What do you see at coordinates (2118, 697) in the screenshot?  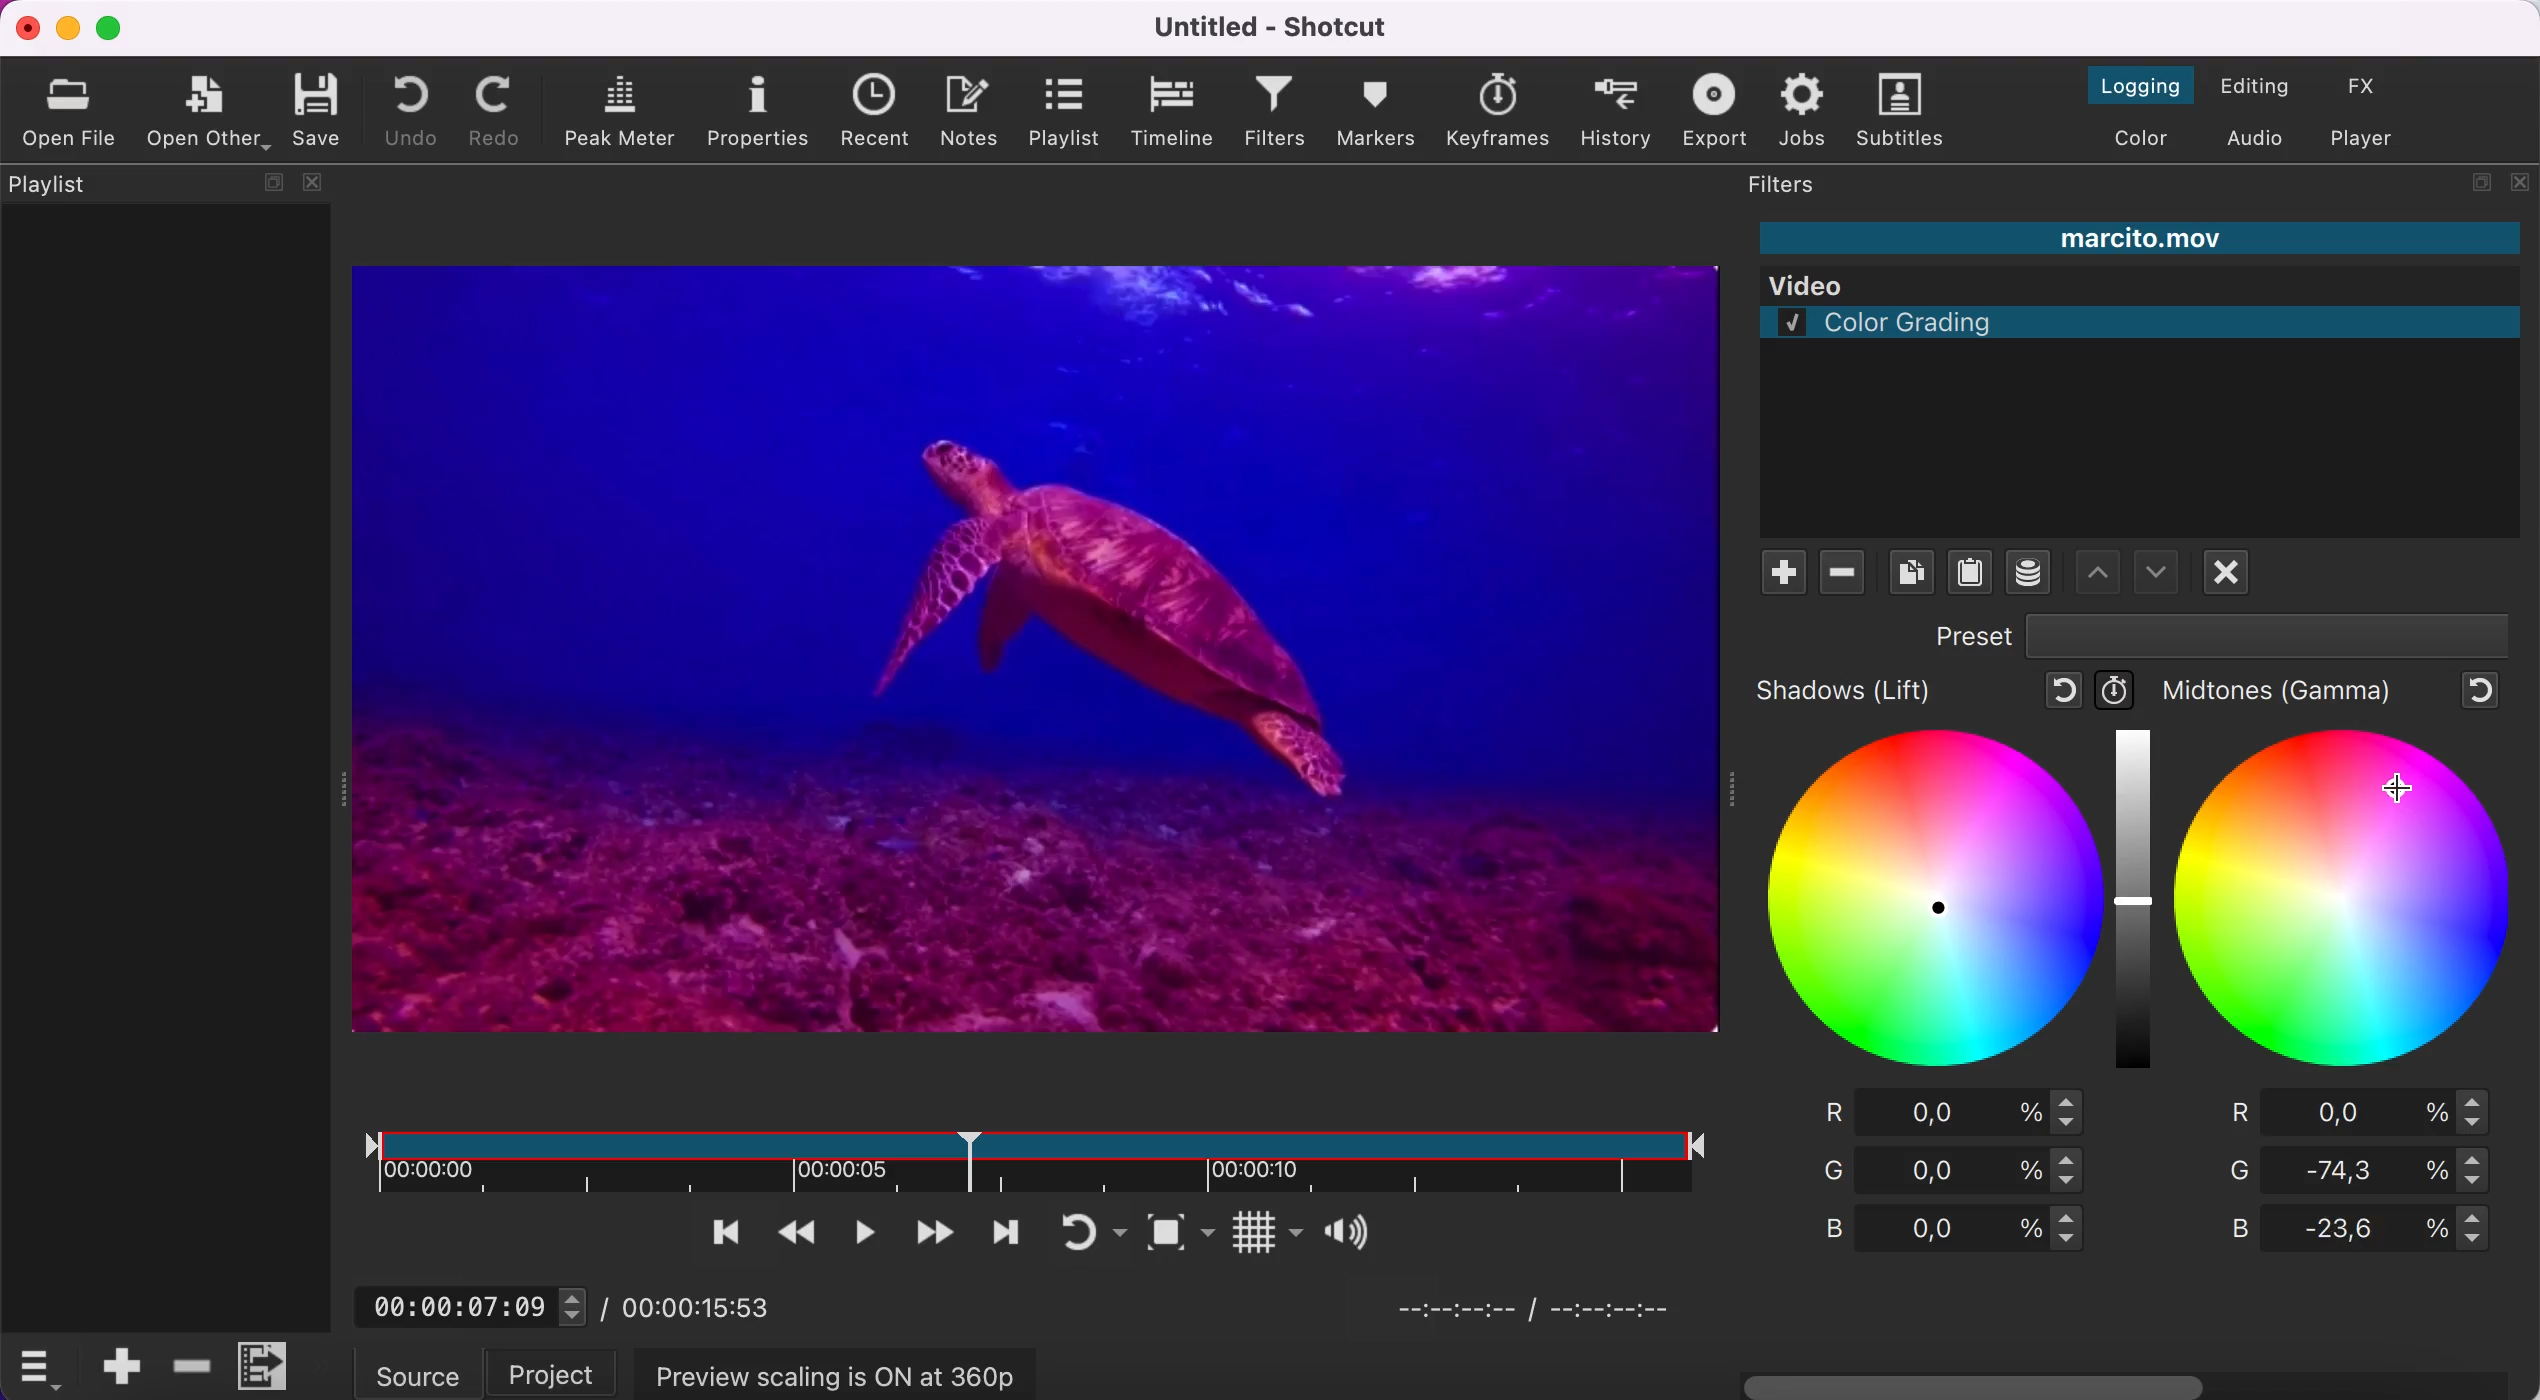 I see `use keyframes for this parameter` at bounding box center [2118, 697].